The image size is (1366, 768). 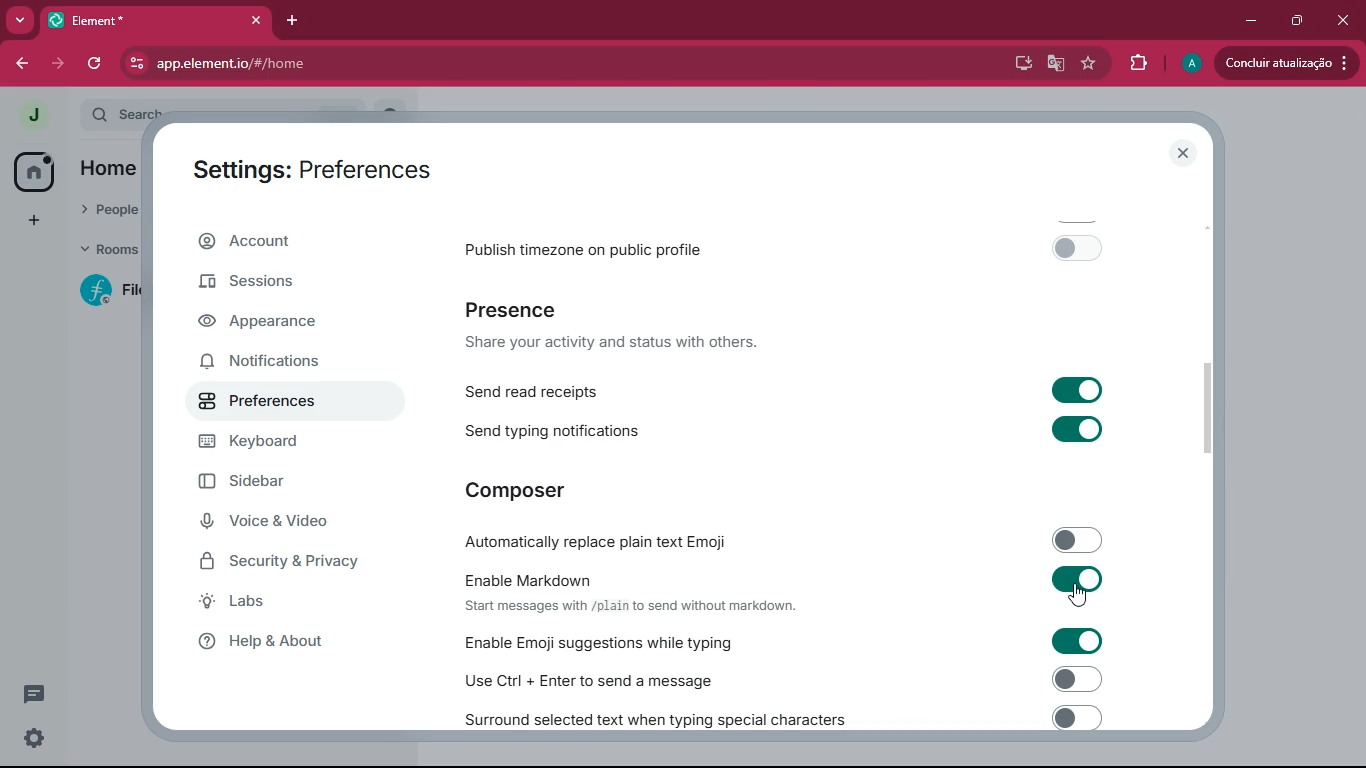 What do you see at coordinates (788, 389) in the screenshot?
I see `send receipts` at bounding box center [788, 389].